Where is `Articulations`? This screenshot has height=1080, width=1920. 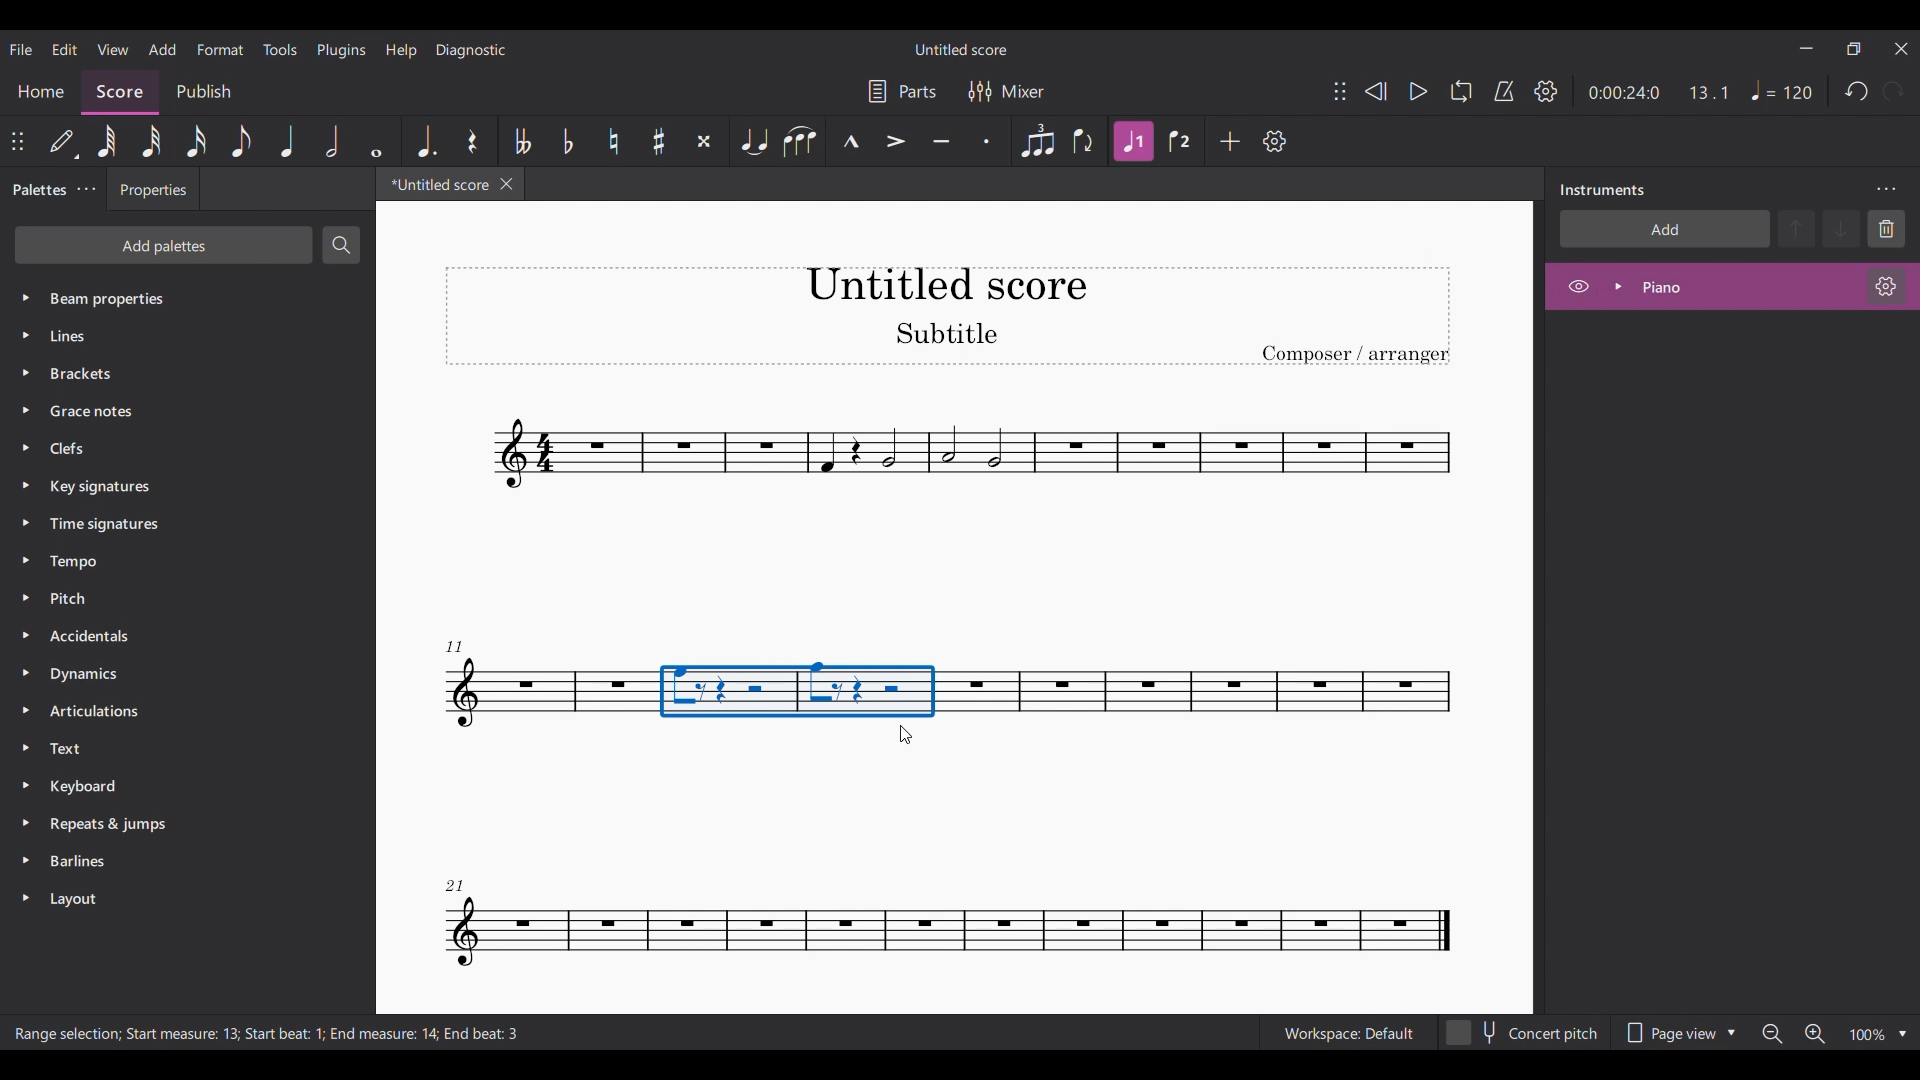
Articulations is located at coordinates (167, 711).